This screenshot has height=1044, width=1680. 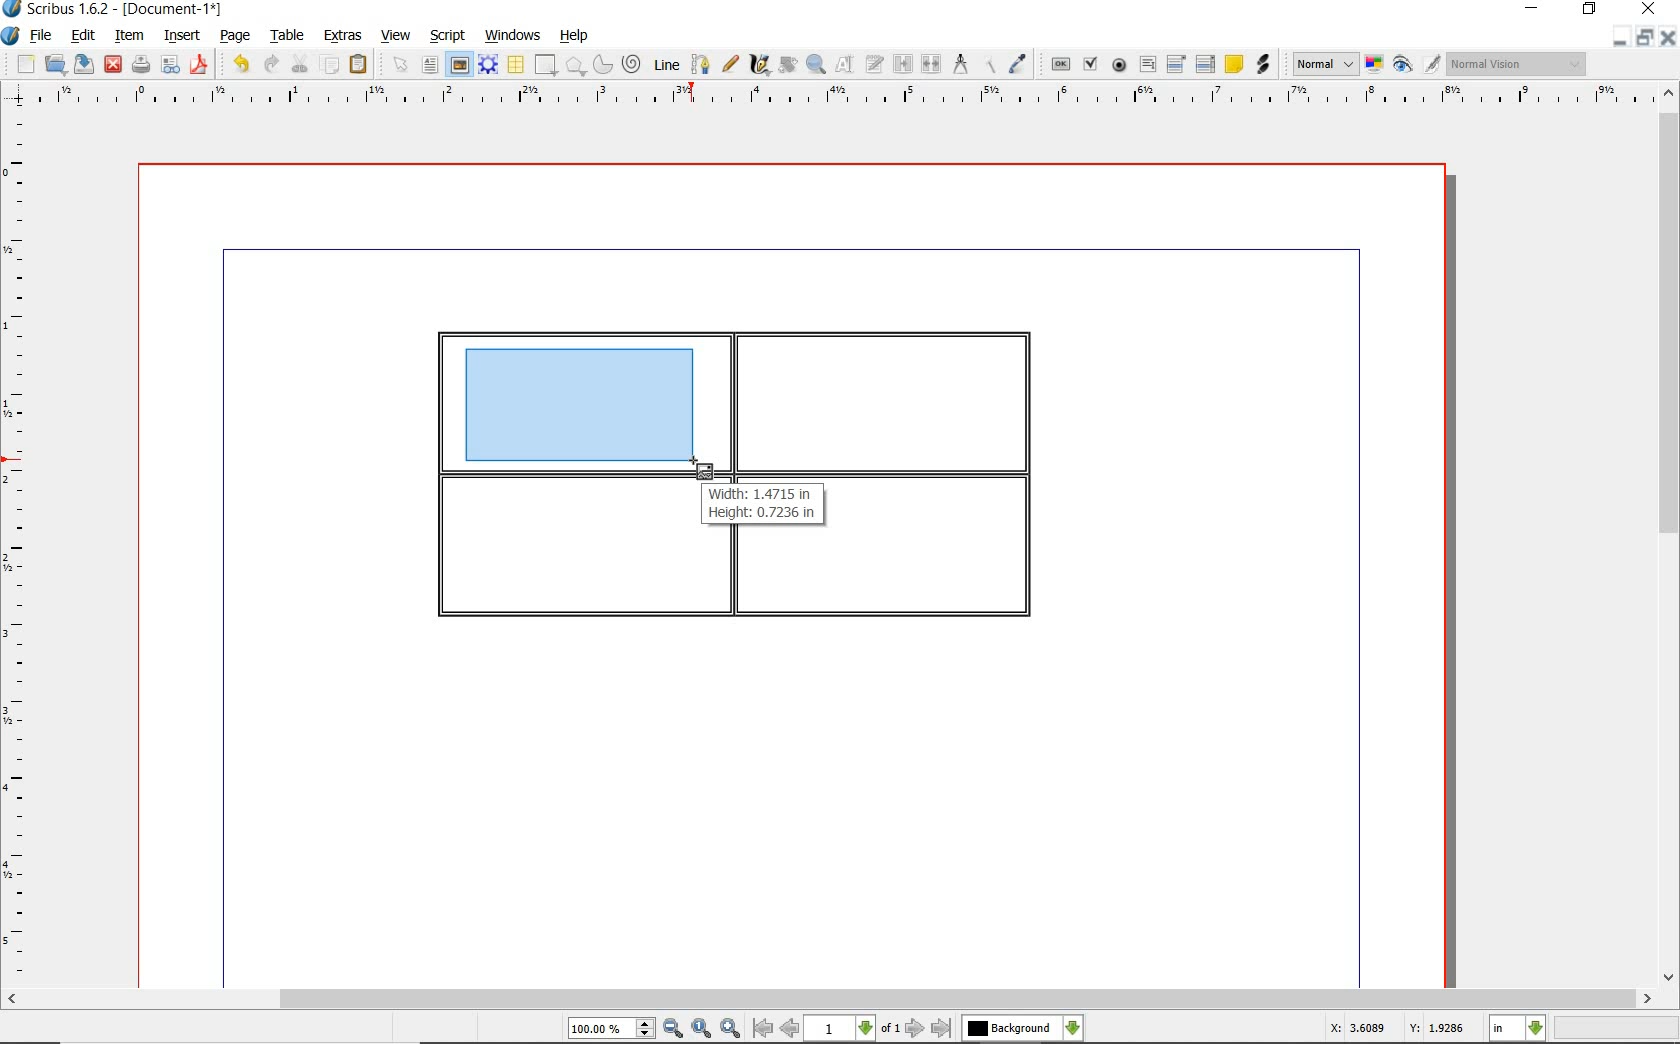 What do you see at coordinates (1667, 38) in the screenshot?
I see `close` at bounding box center [1667, 38].